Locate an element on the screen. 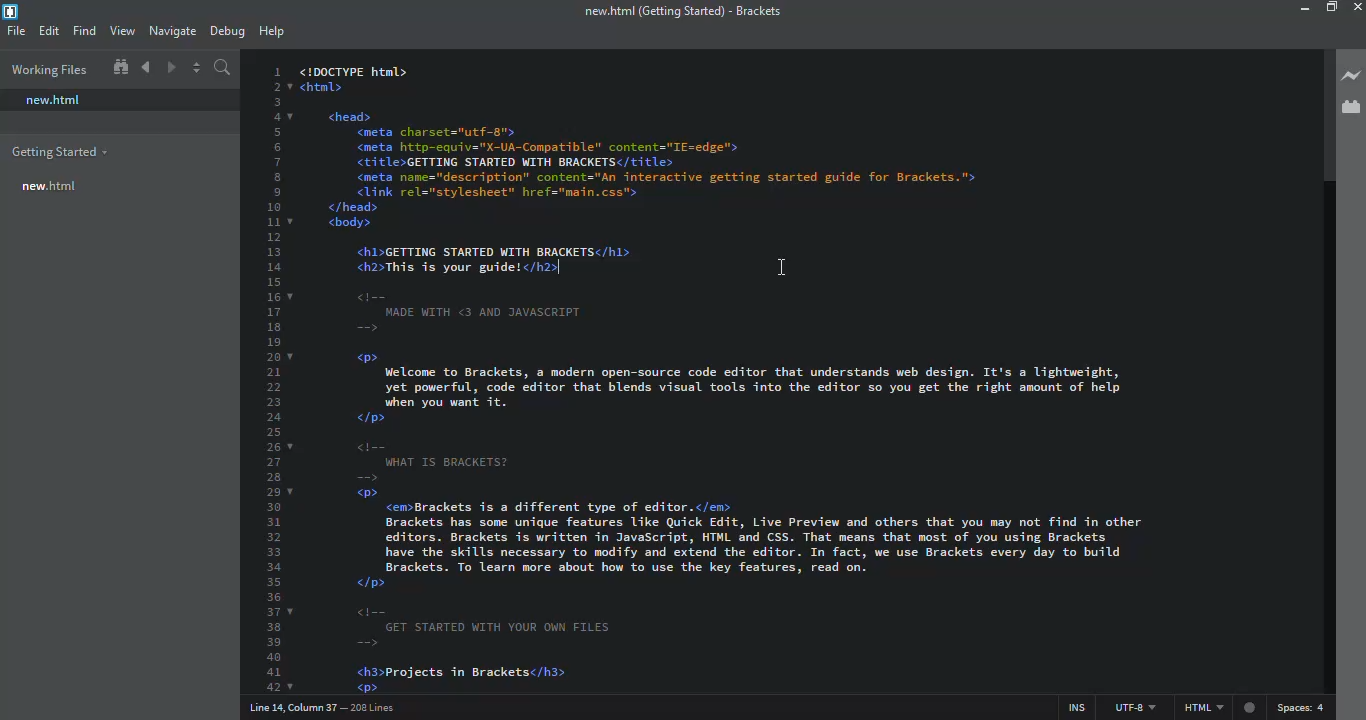 Image resolution: width=1366 pixels, height=720 pixels. search is located at coordinates (223, 69).